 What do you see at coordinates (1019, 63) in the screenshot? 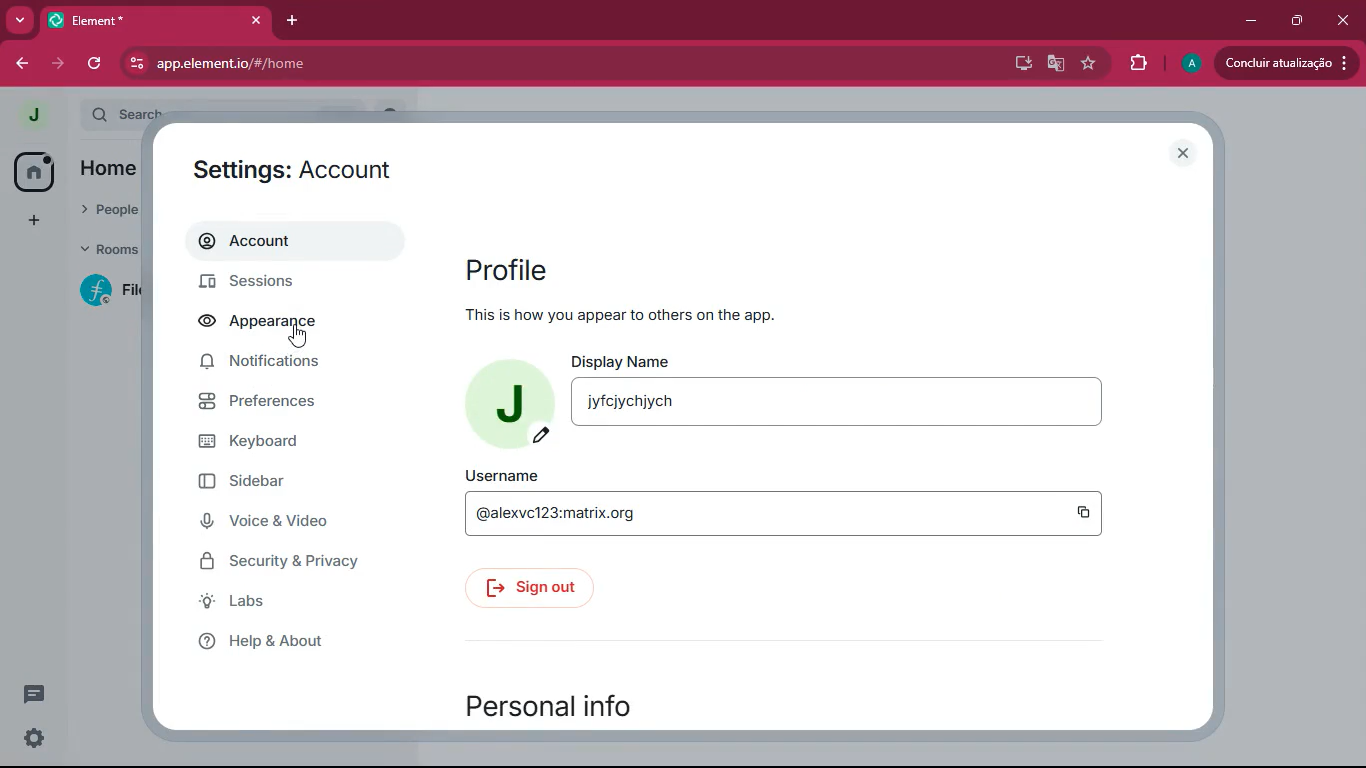
I see `desktop` at bounding box center [1019, 63].